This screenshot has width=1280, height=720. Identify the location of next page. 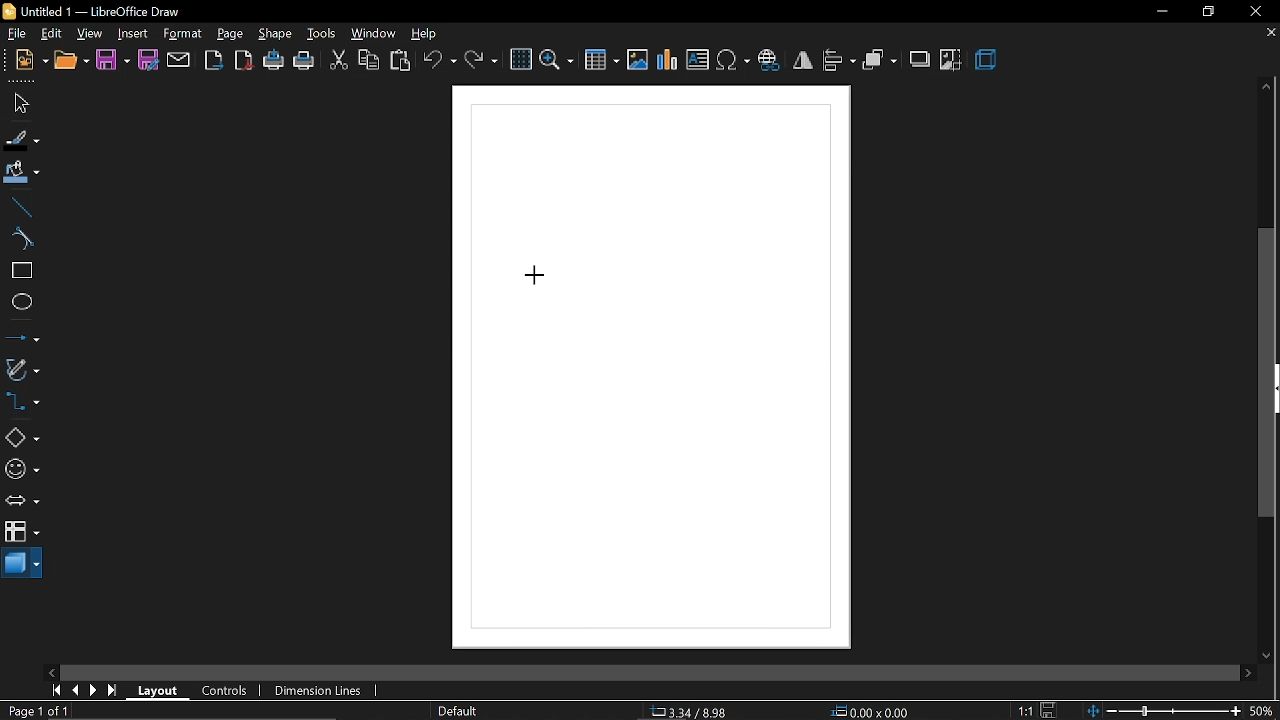
(92, 690).